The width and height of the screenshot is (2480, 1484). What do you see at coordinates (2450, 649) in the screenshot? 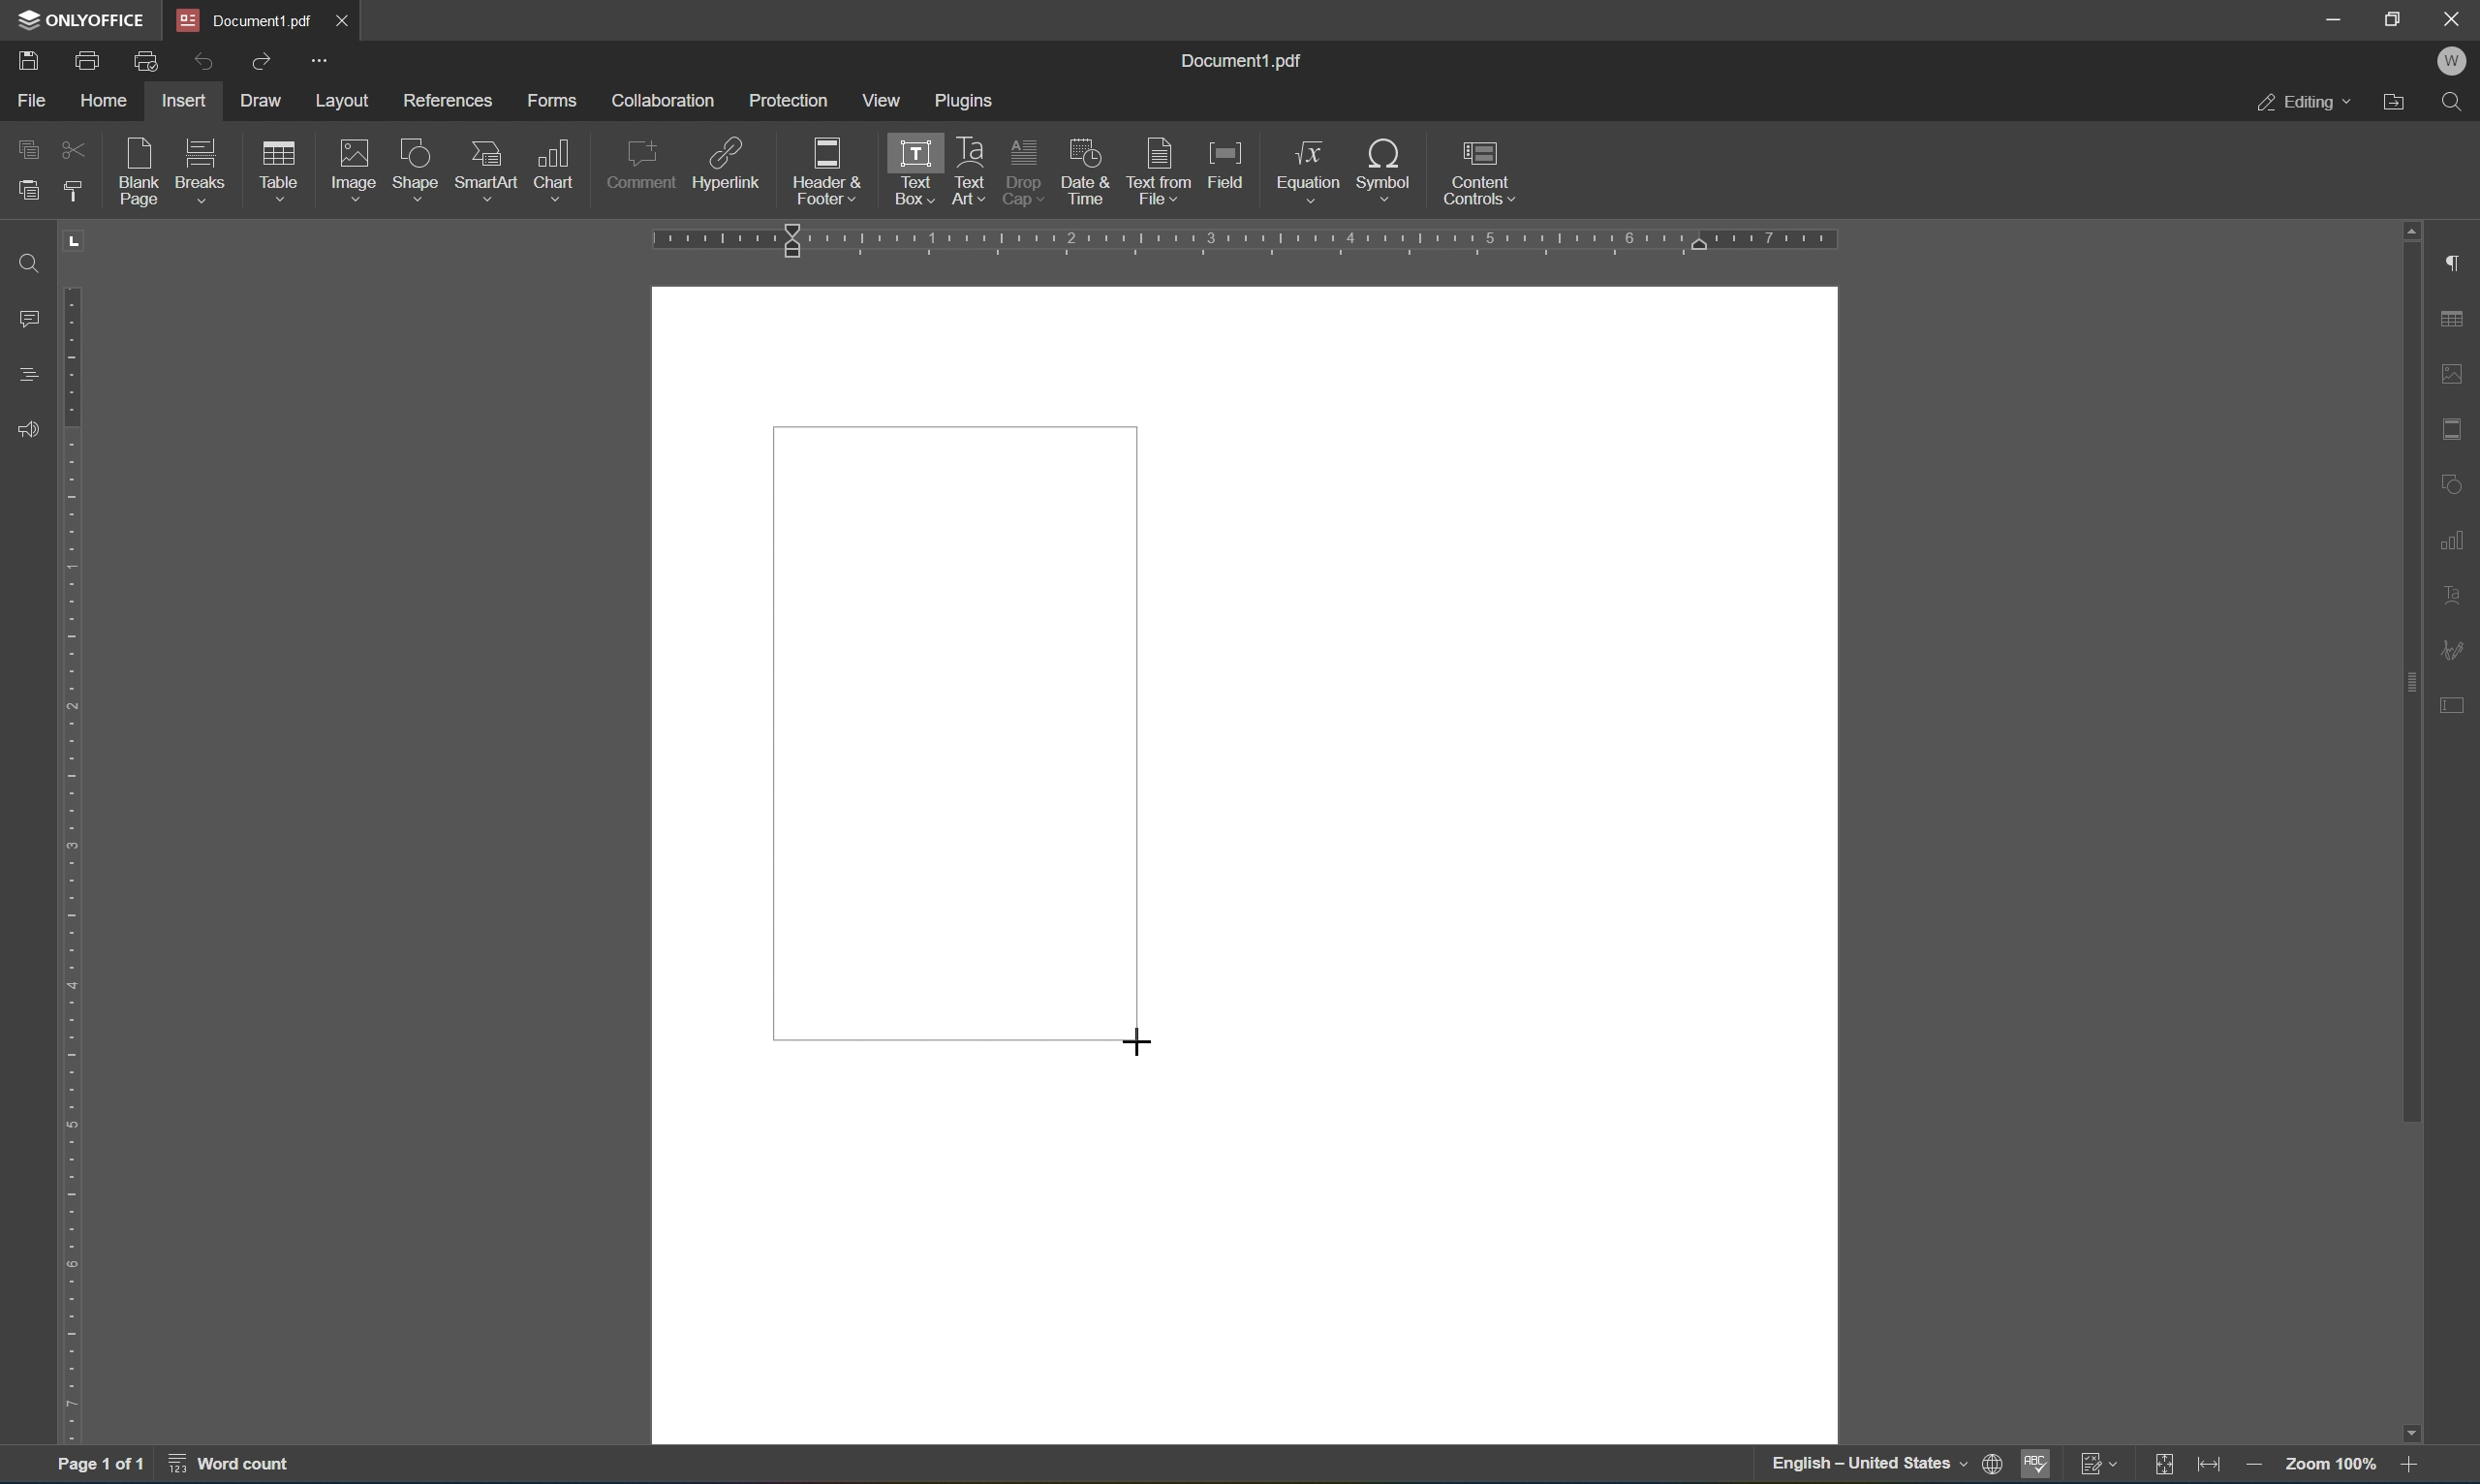
I see `signature settings` at bounding box center [2450, 649].